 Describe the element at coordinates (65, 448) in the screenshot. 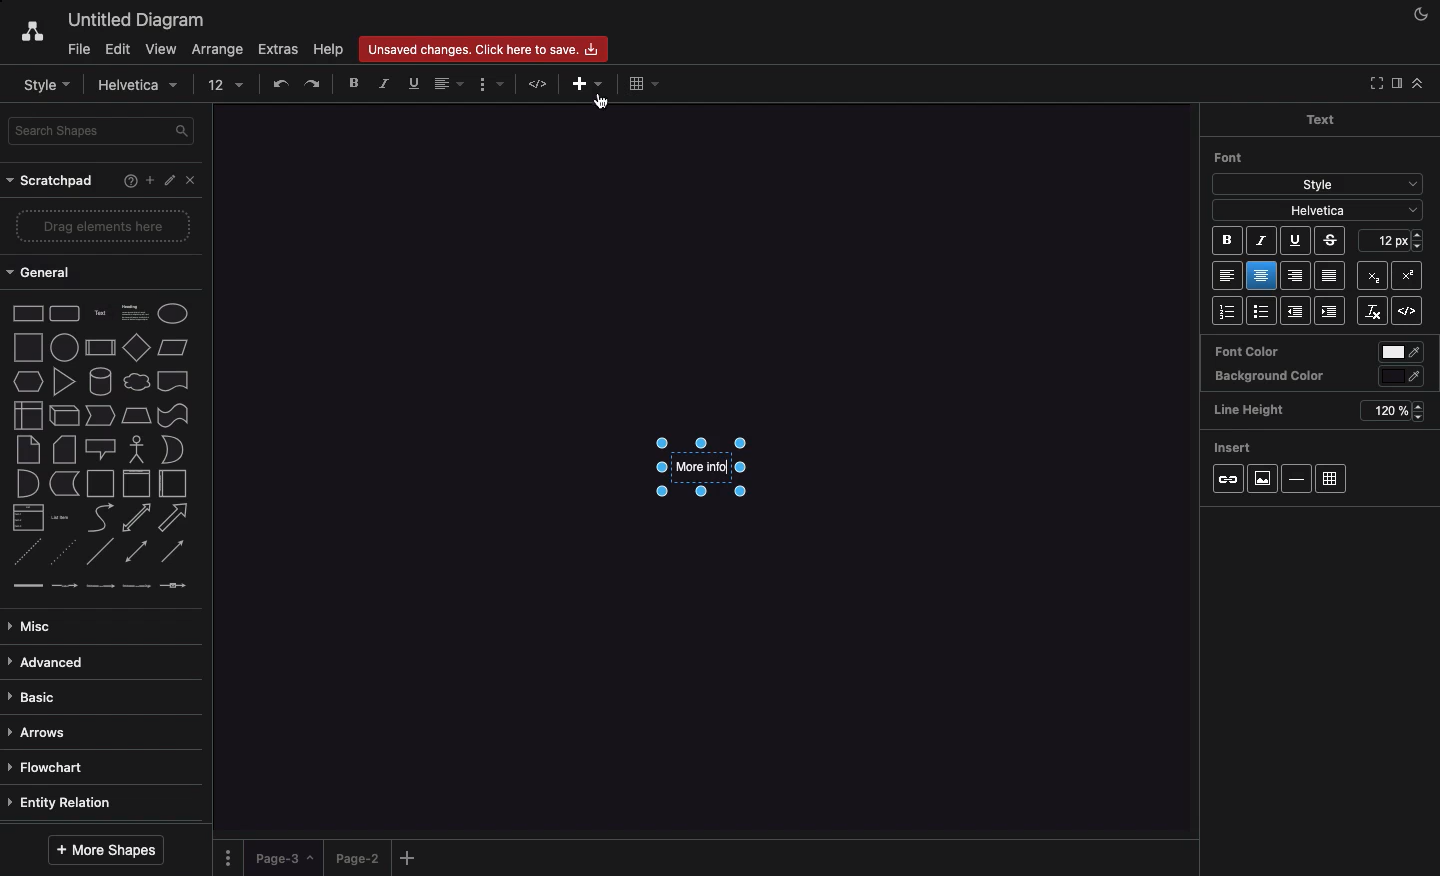

I see `card` at that location.